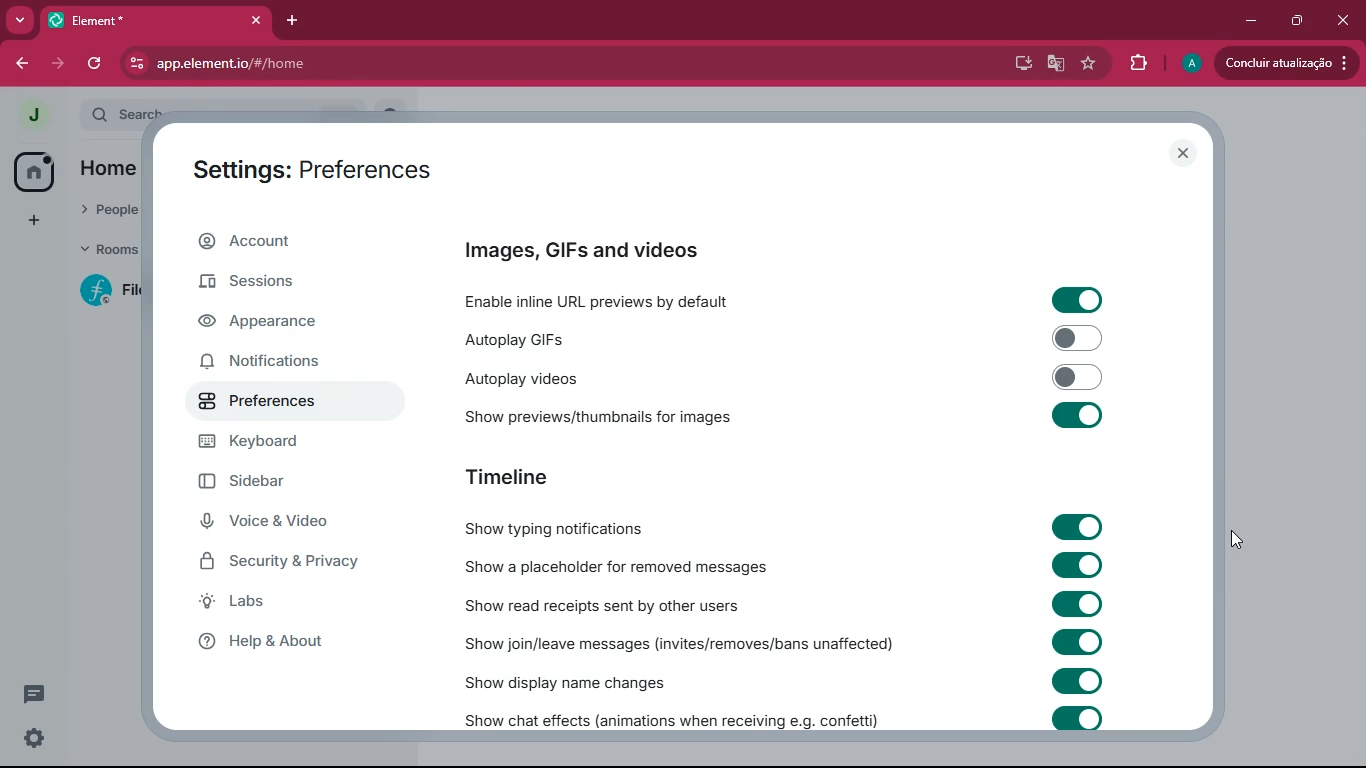  What do you see at coordinates (561, 528) in the screenshot?
I see `show typing notifications` at bounding box center [561, 528].